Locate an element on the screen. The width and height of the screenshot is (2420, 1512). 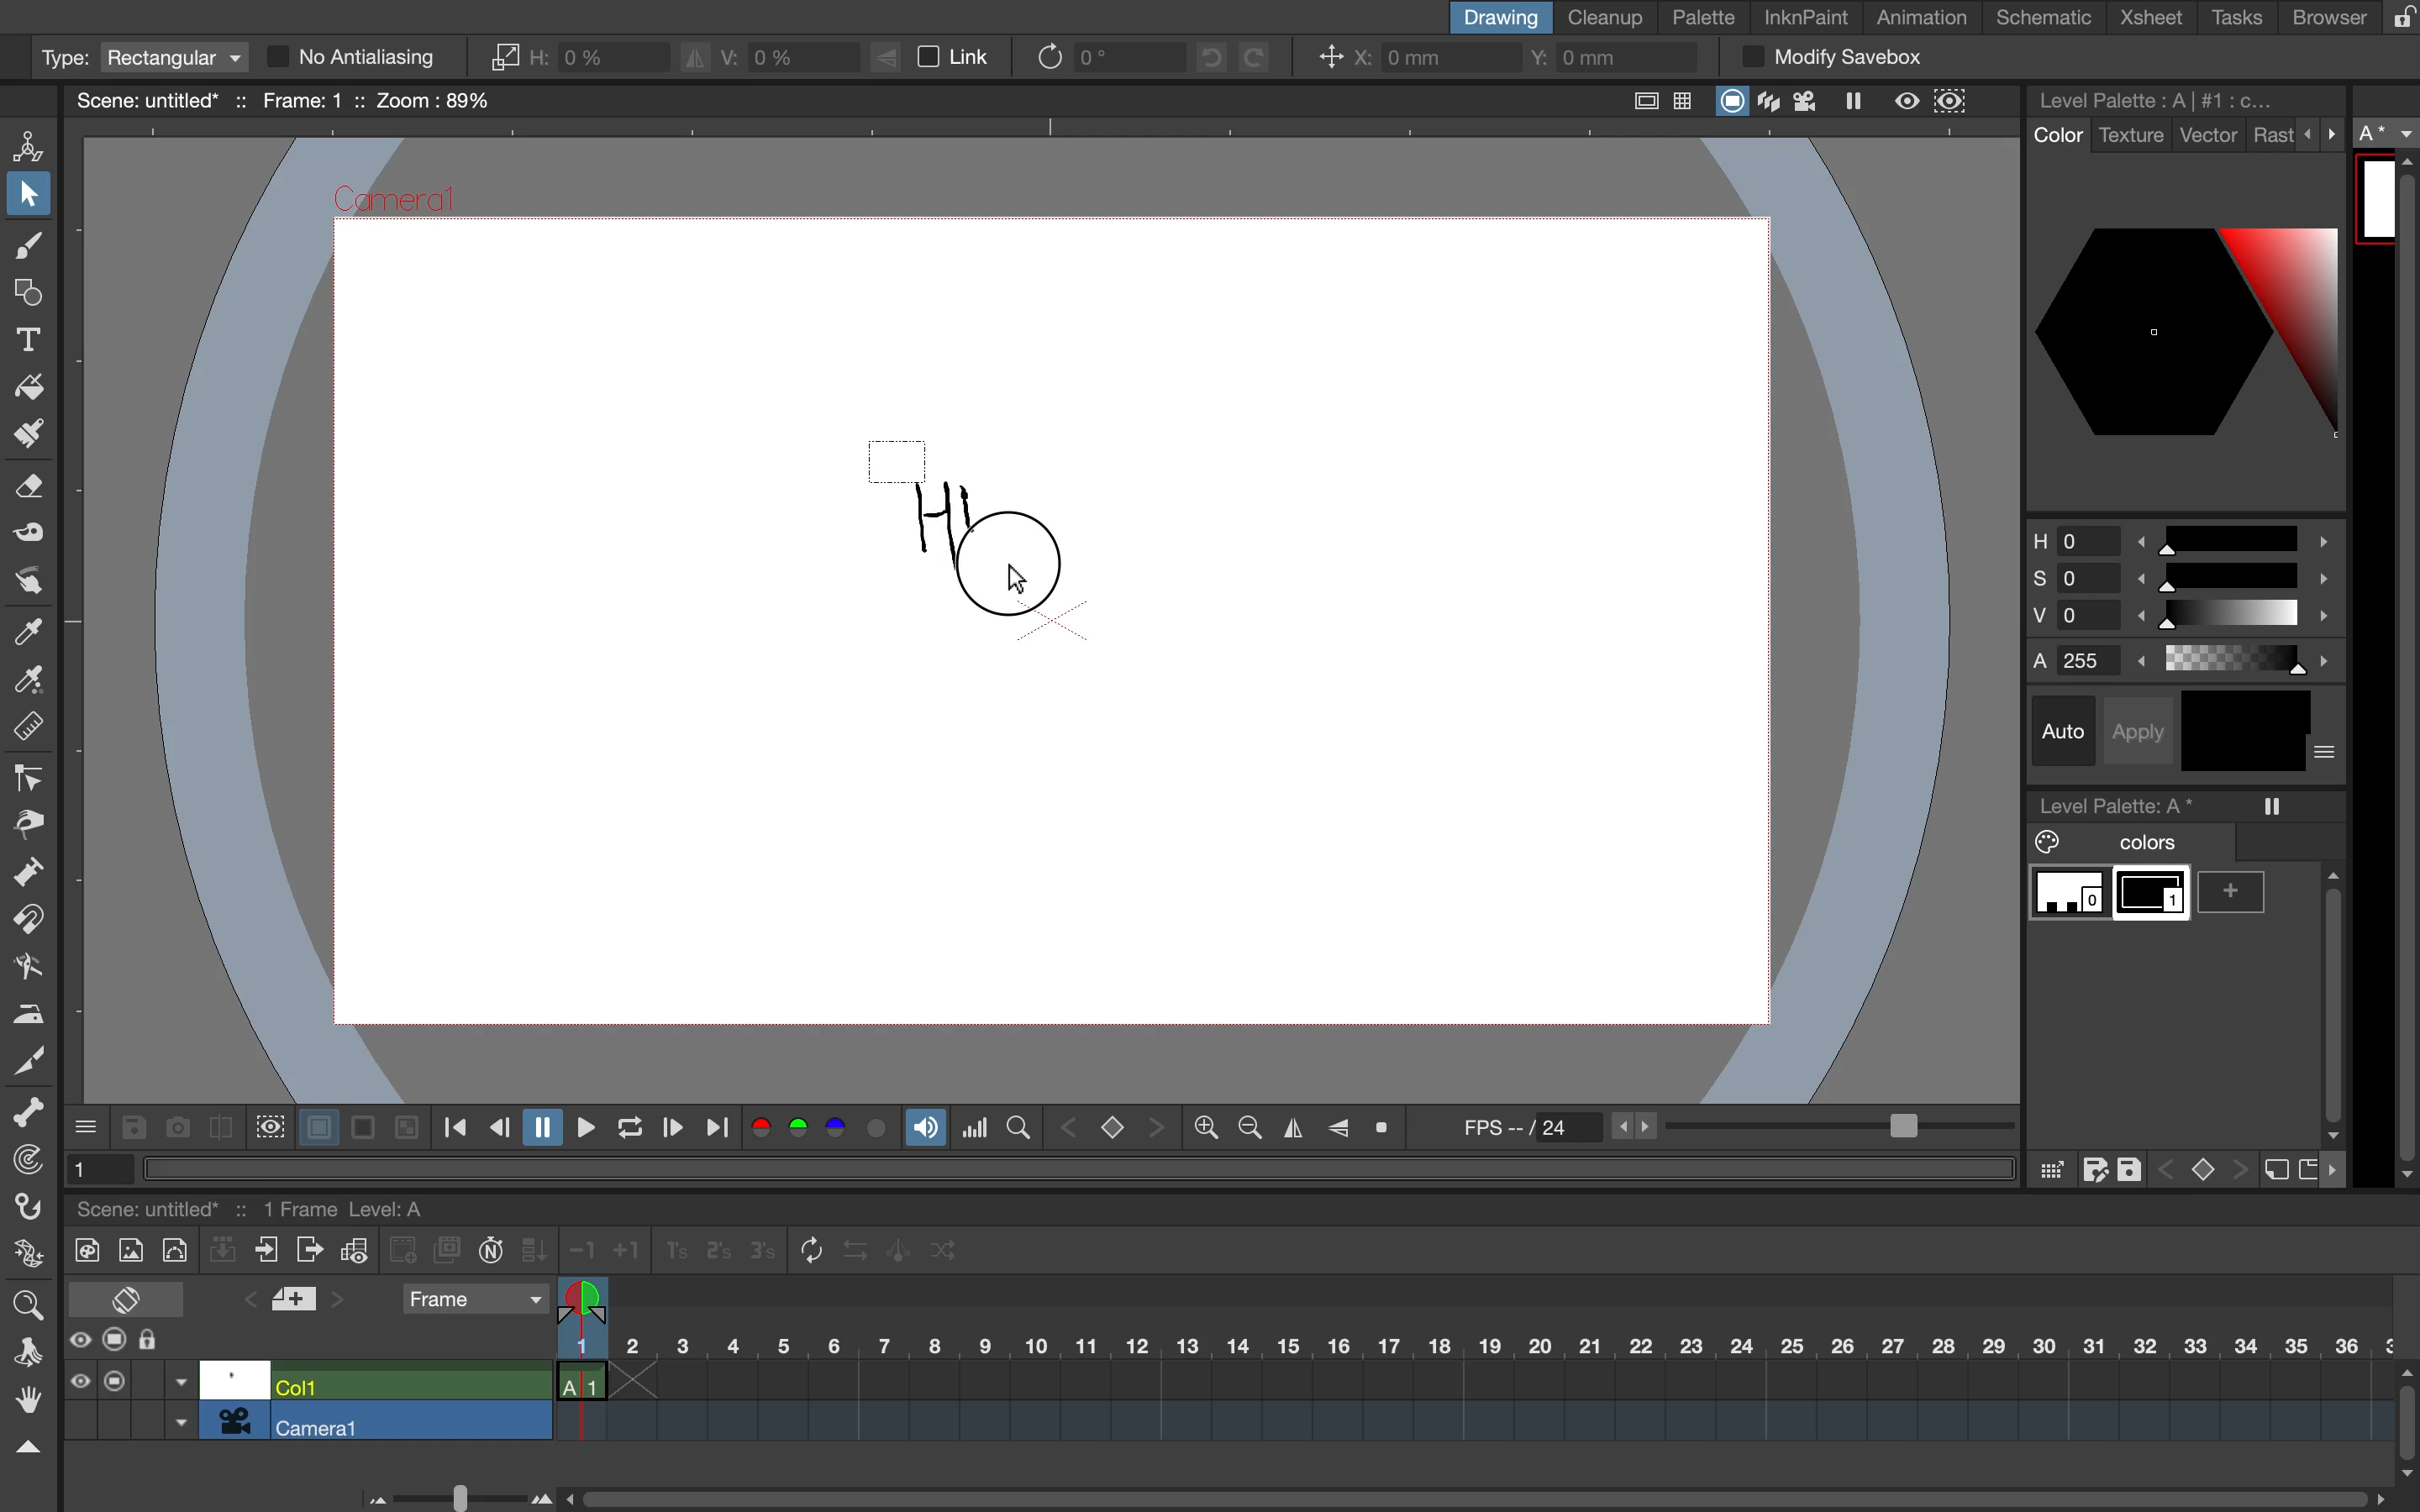
brush tool is located at coordinates (24, 249).